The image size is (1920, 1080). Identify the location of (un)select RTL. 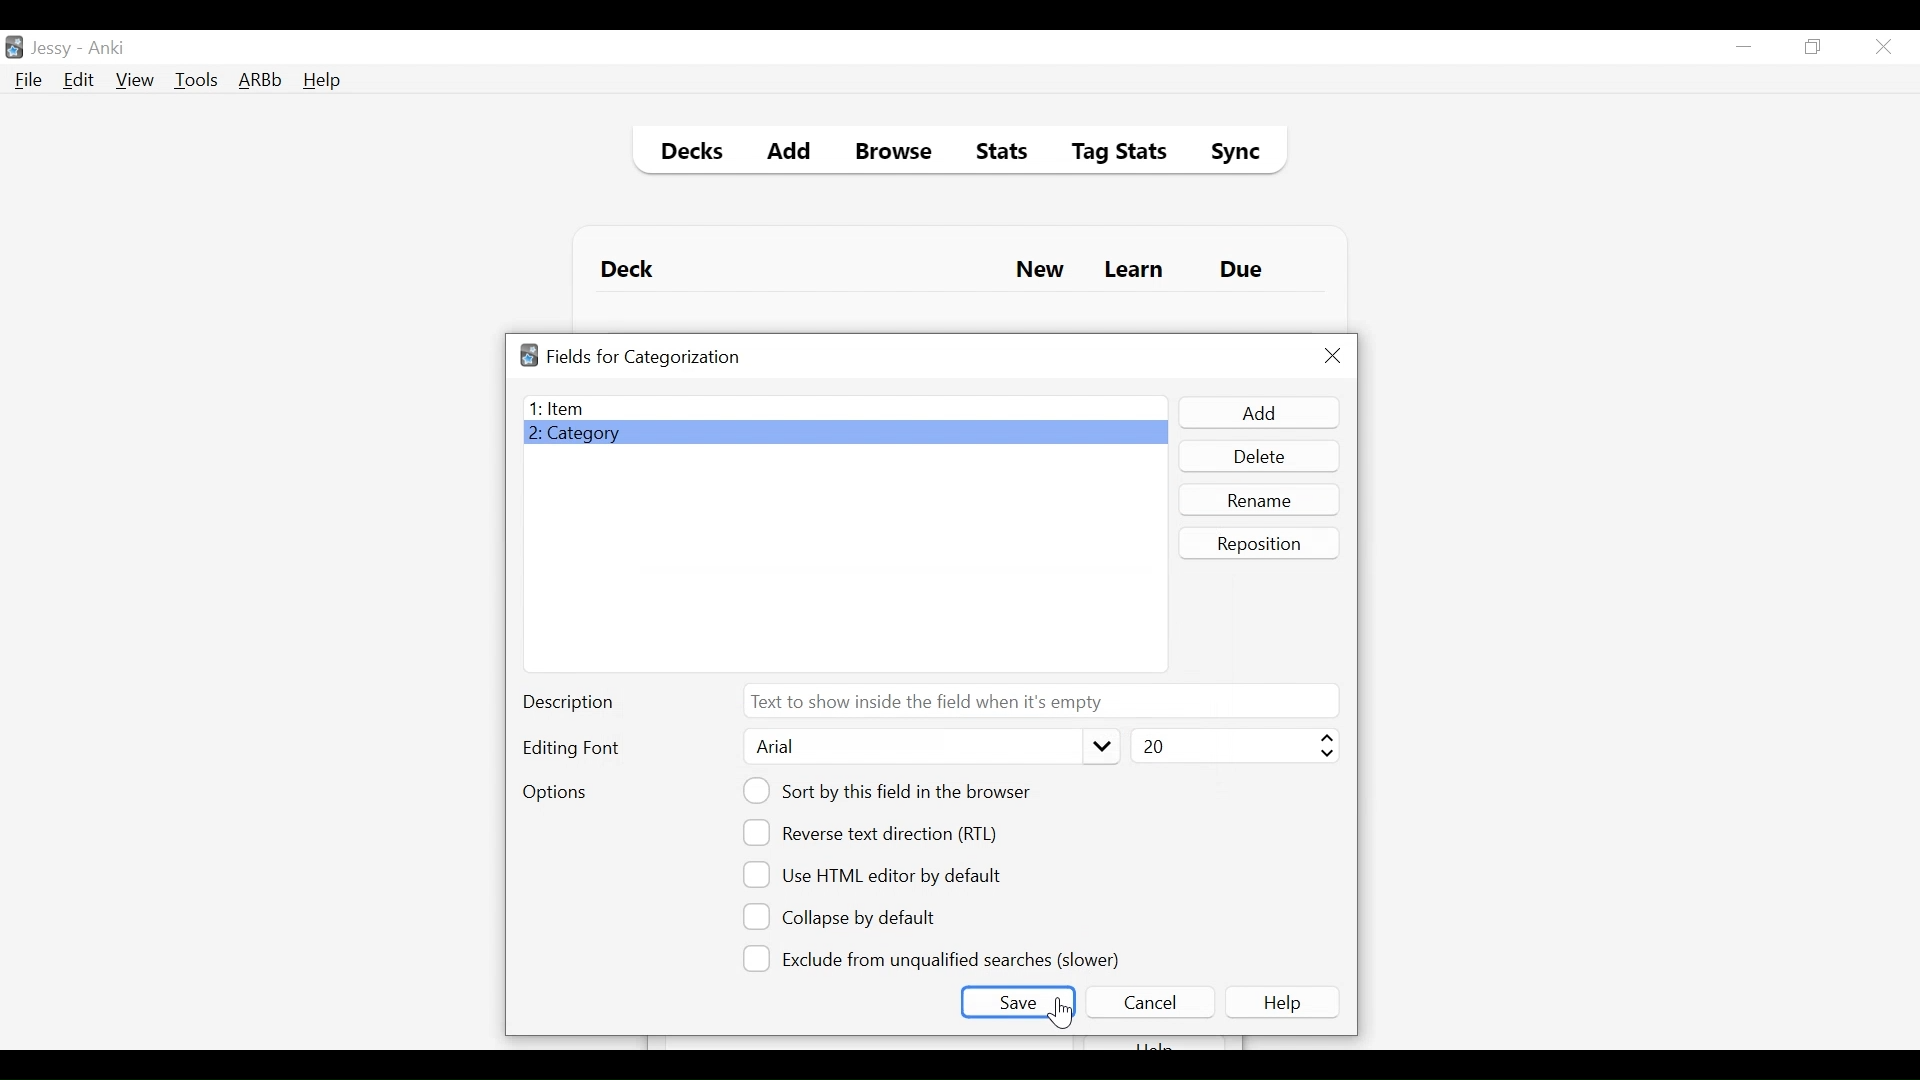
(879, 833).